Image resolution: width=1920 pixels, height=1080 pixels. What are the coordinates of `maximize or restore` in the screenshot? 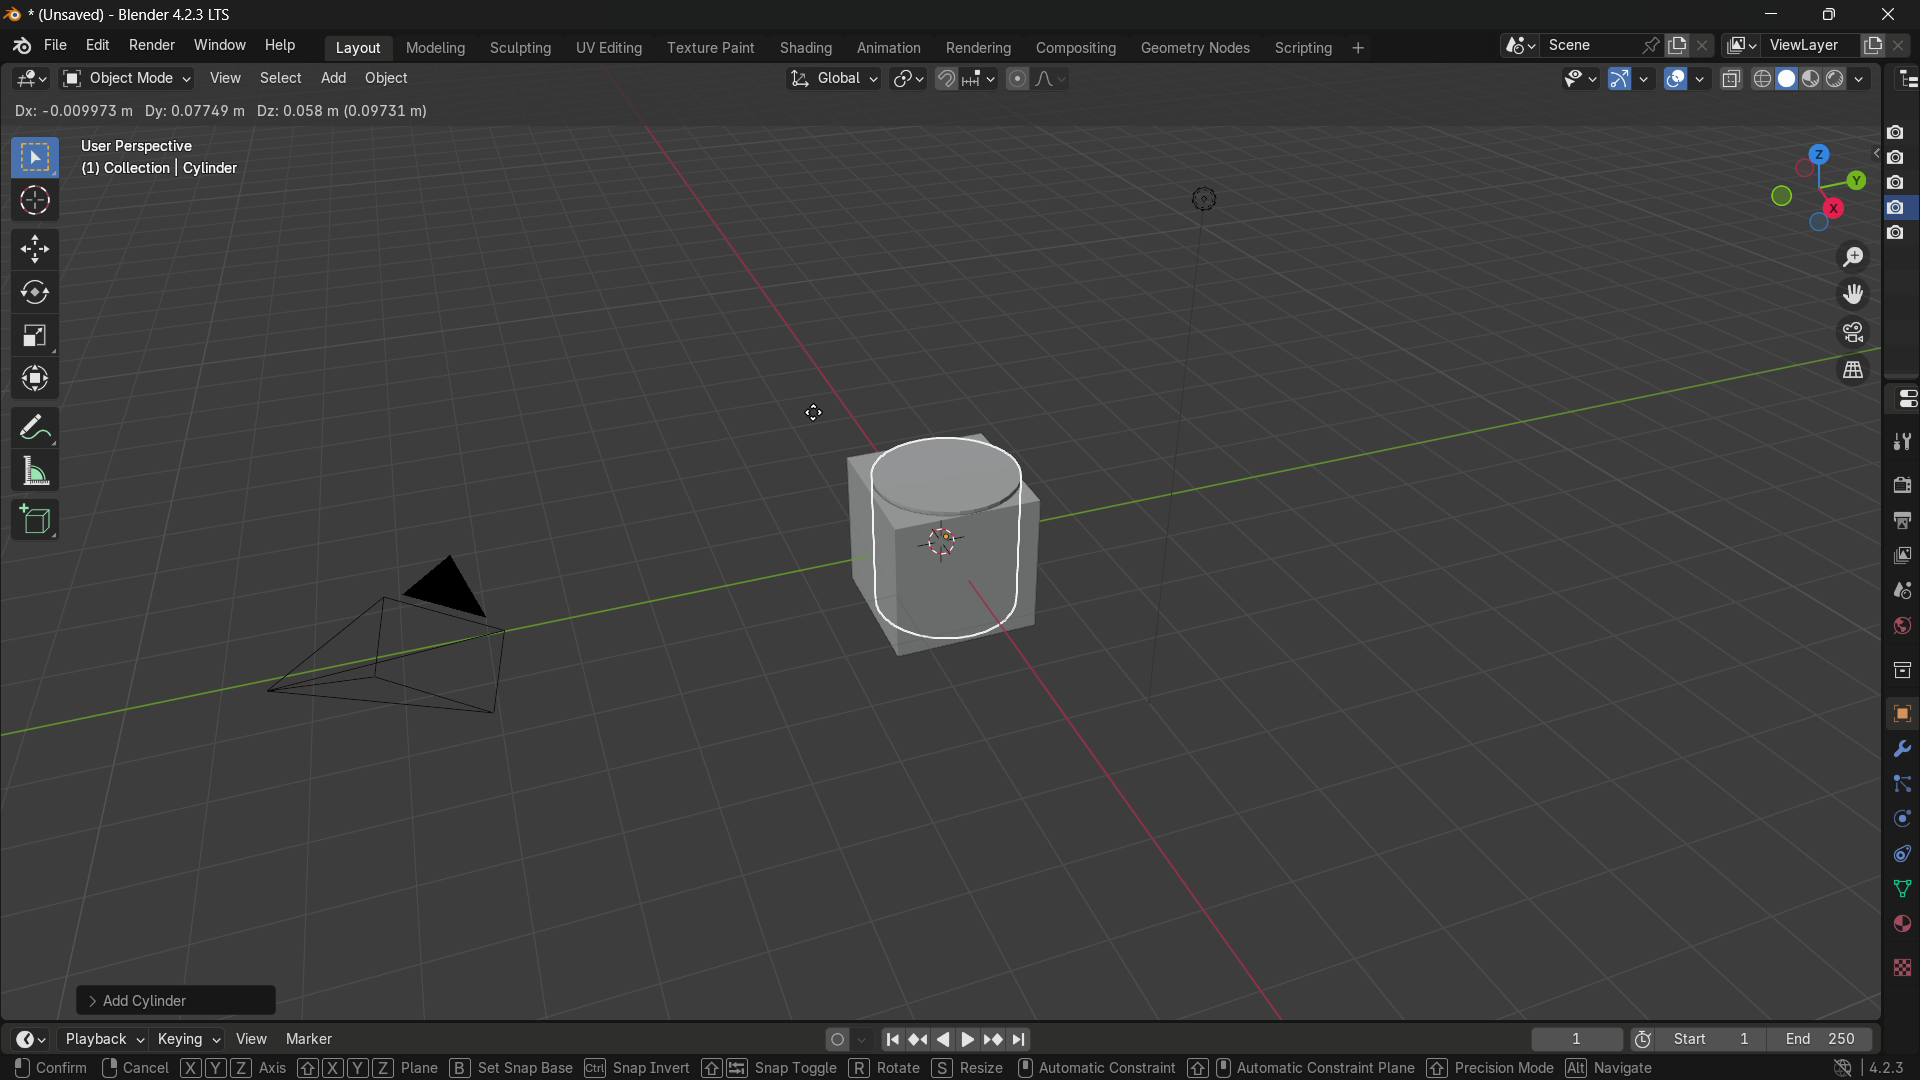 It's located at (1828, 15).